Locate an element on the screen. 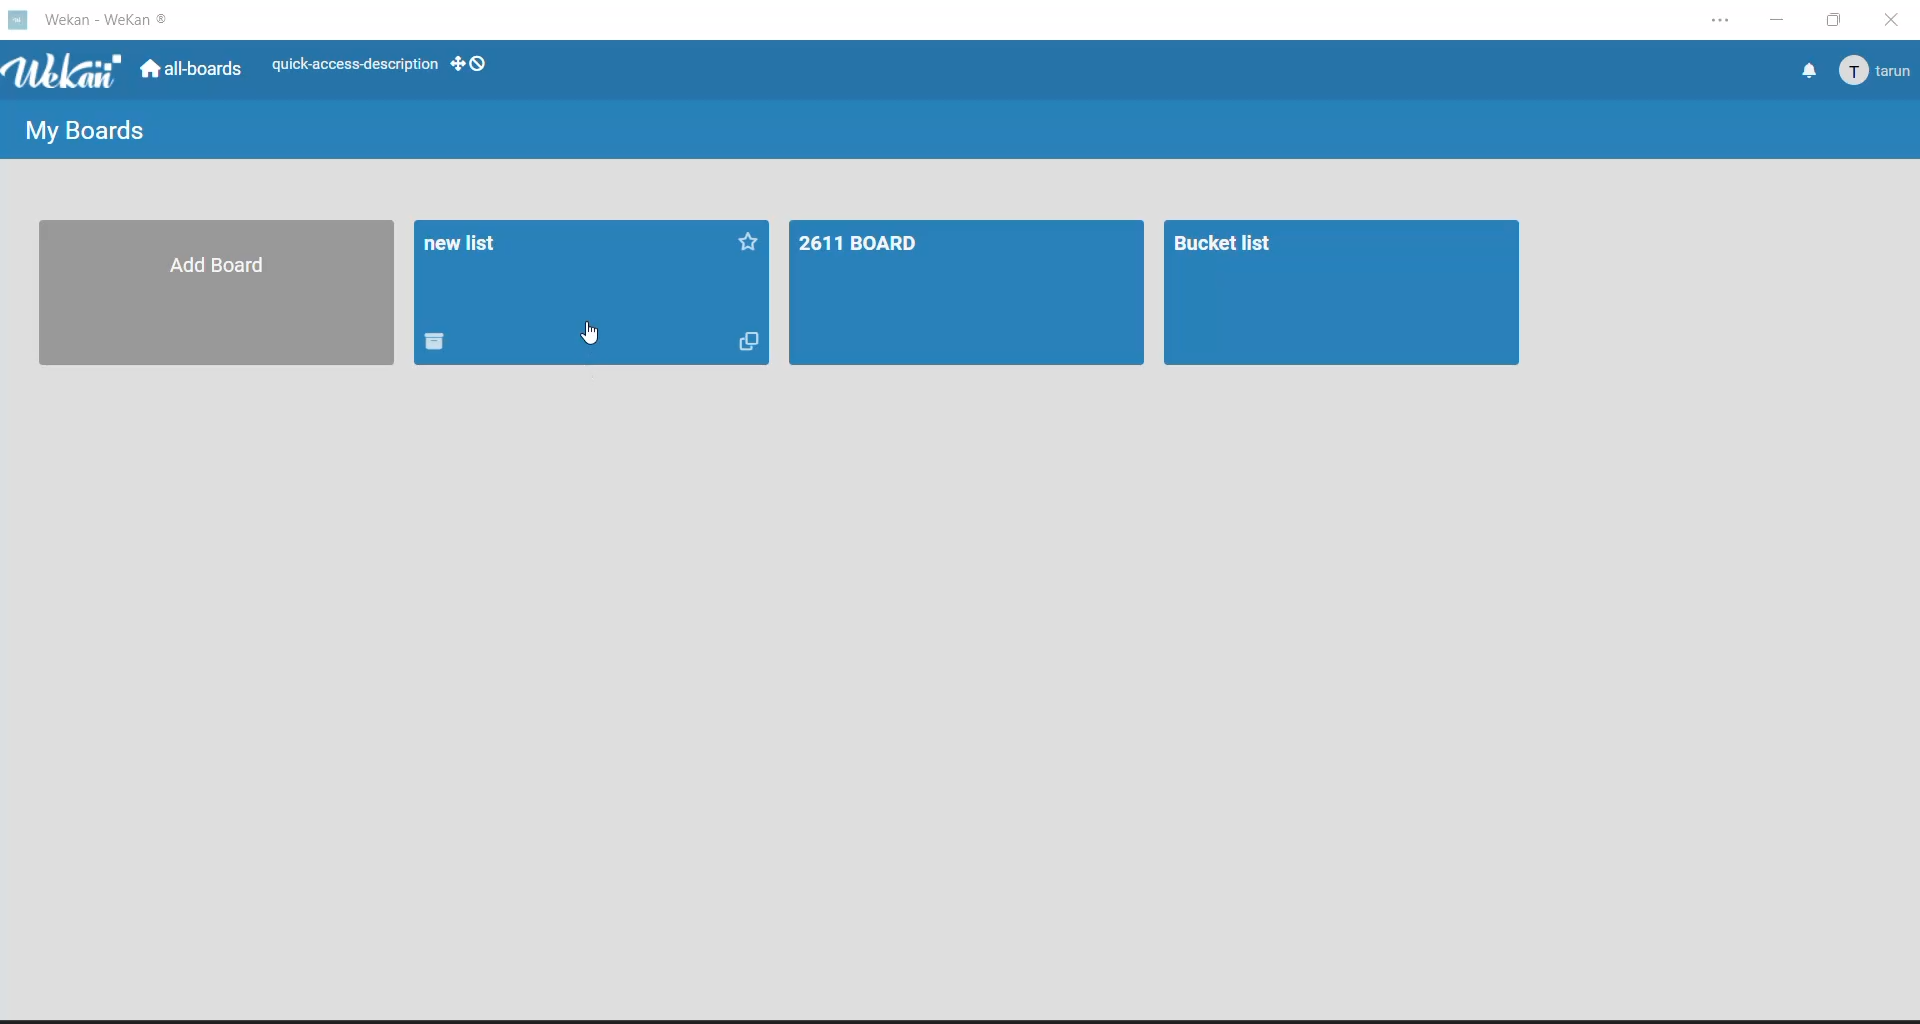 This screenshot has width=1920, height=1024. close is located at coordinates (1899, 20).